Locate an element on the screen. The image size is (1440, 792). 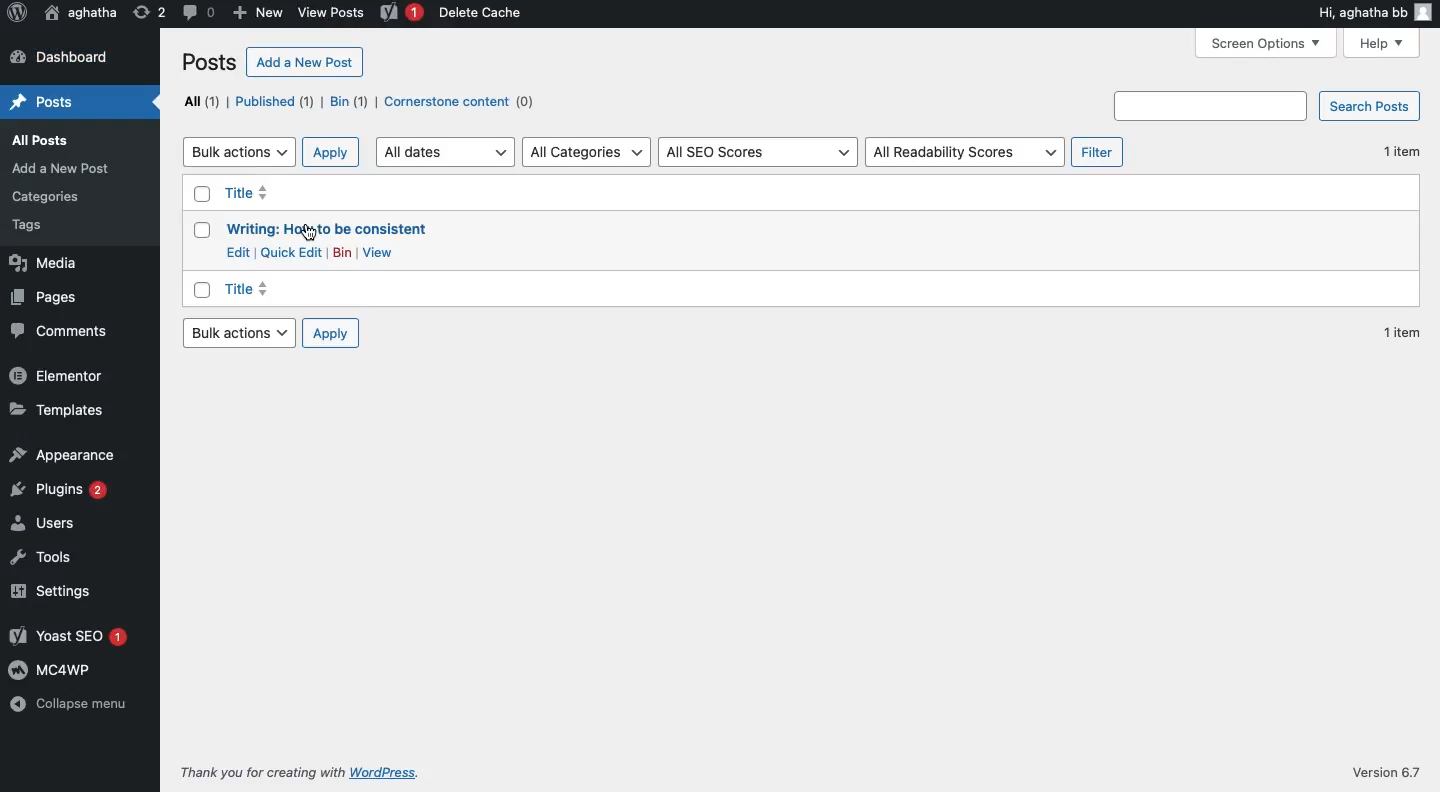
MC4WP is located at coordinates (55, 670).